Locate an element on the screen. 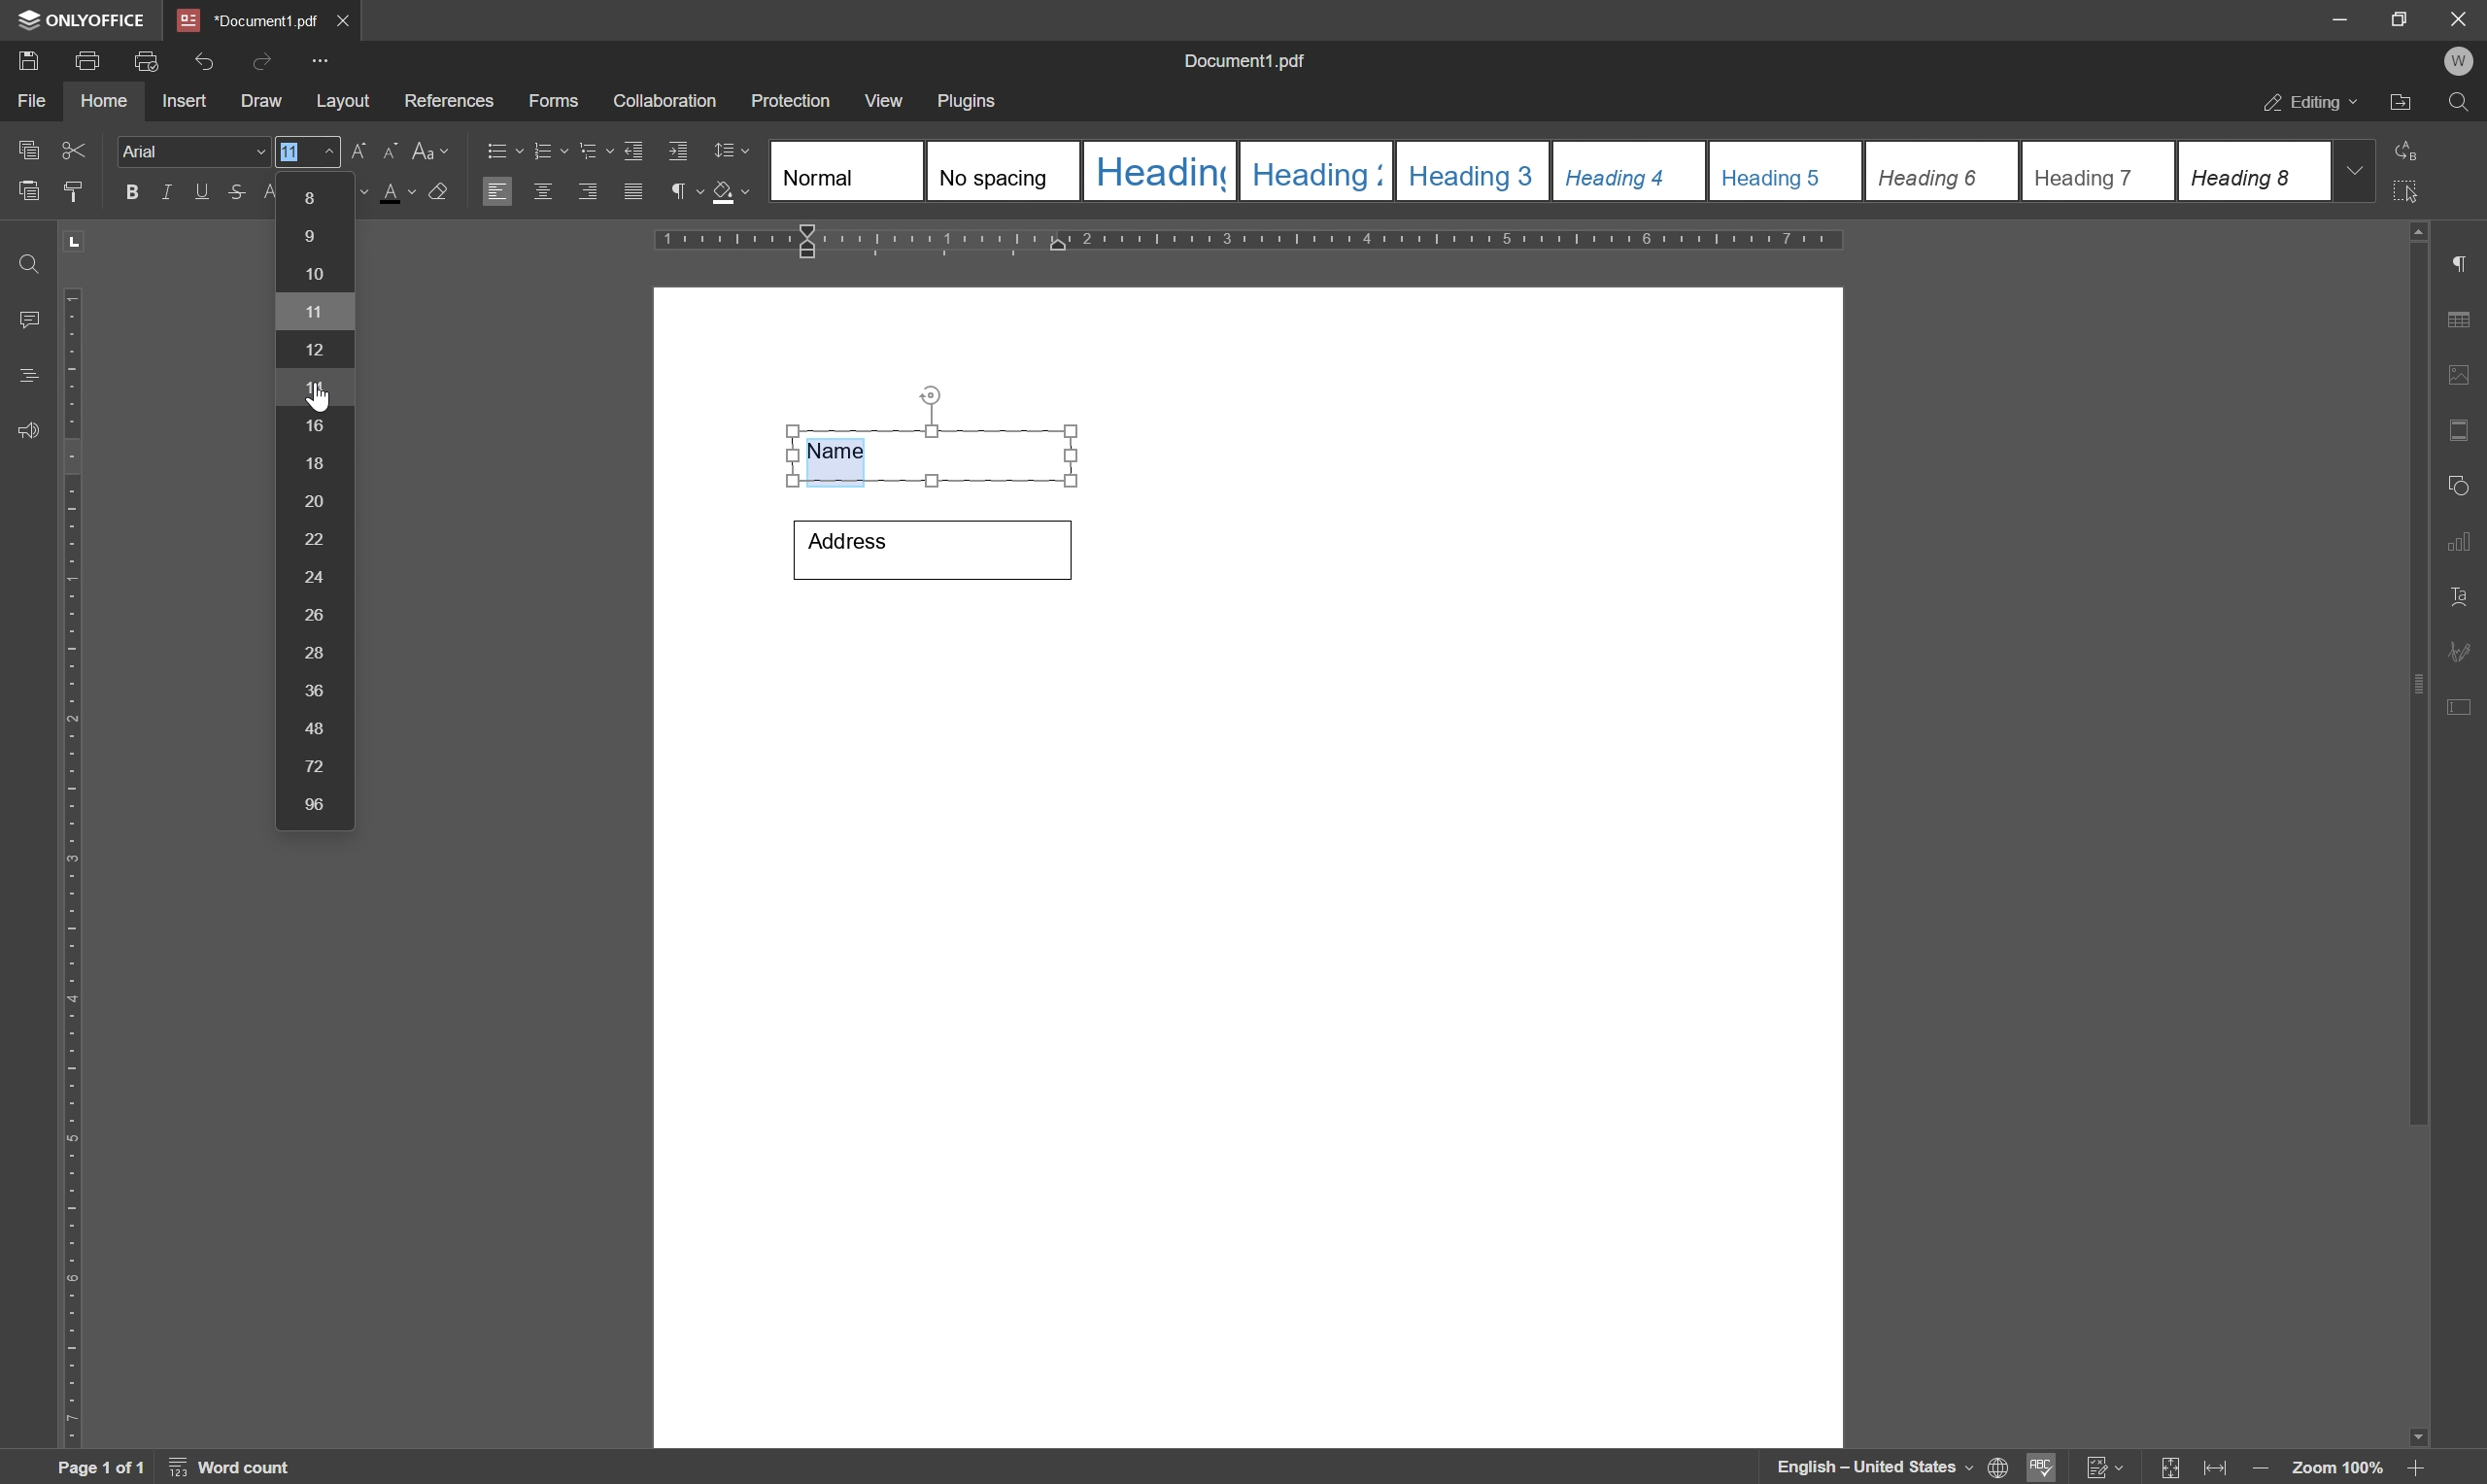 This screenshot has height=1484, width=2487. file is located at coordinates (28, 101).